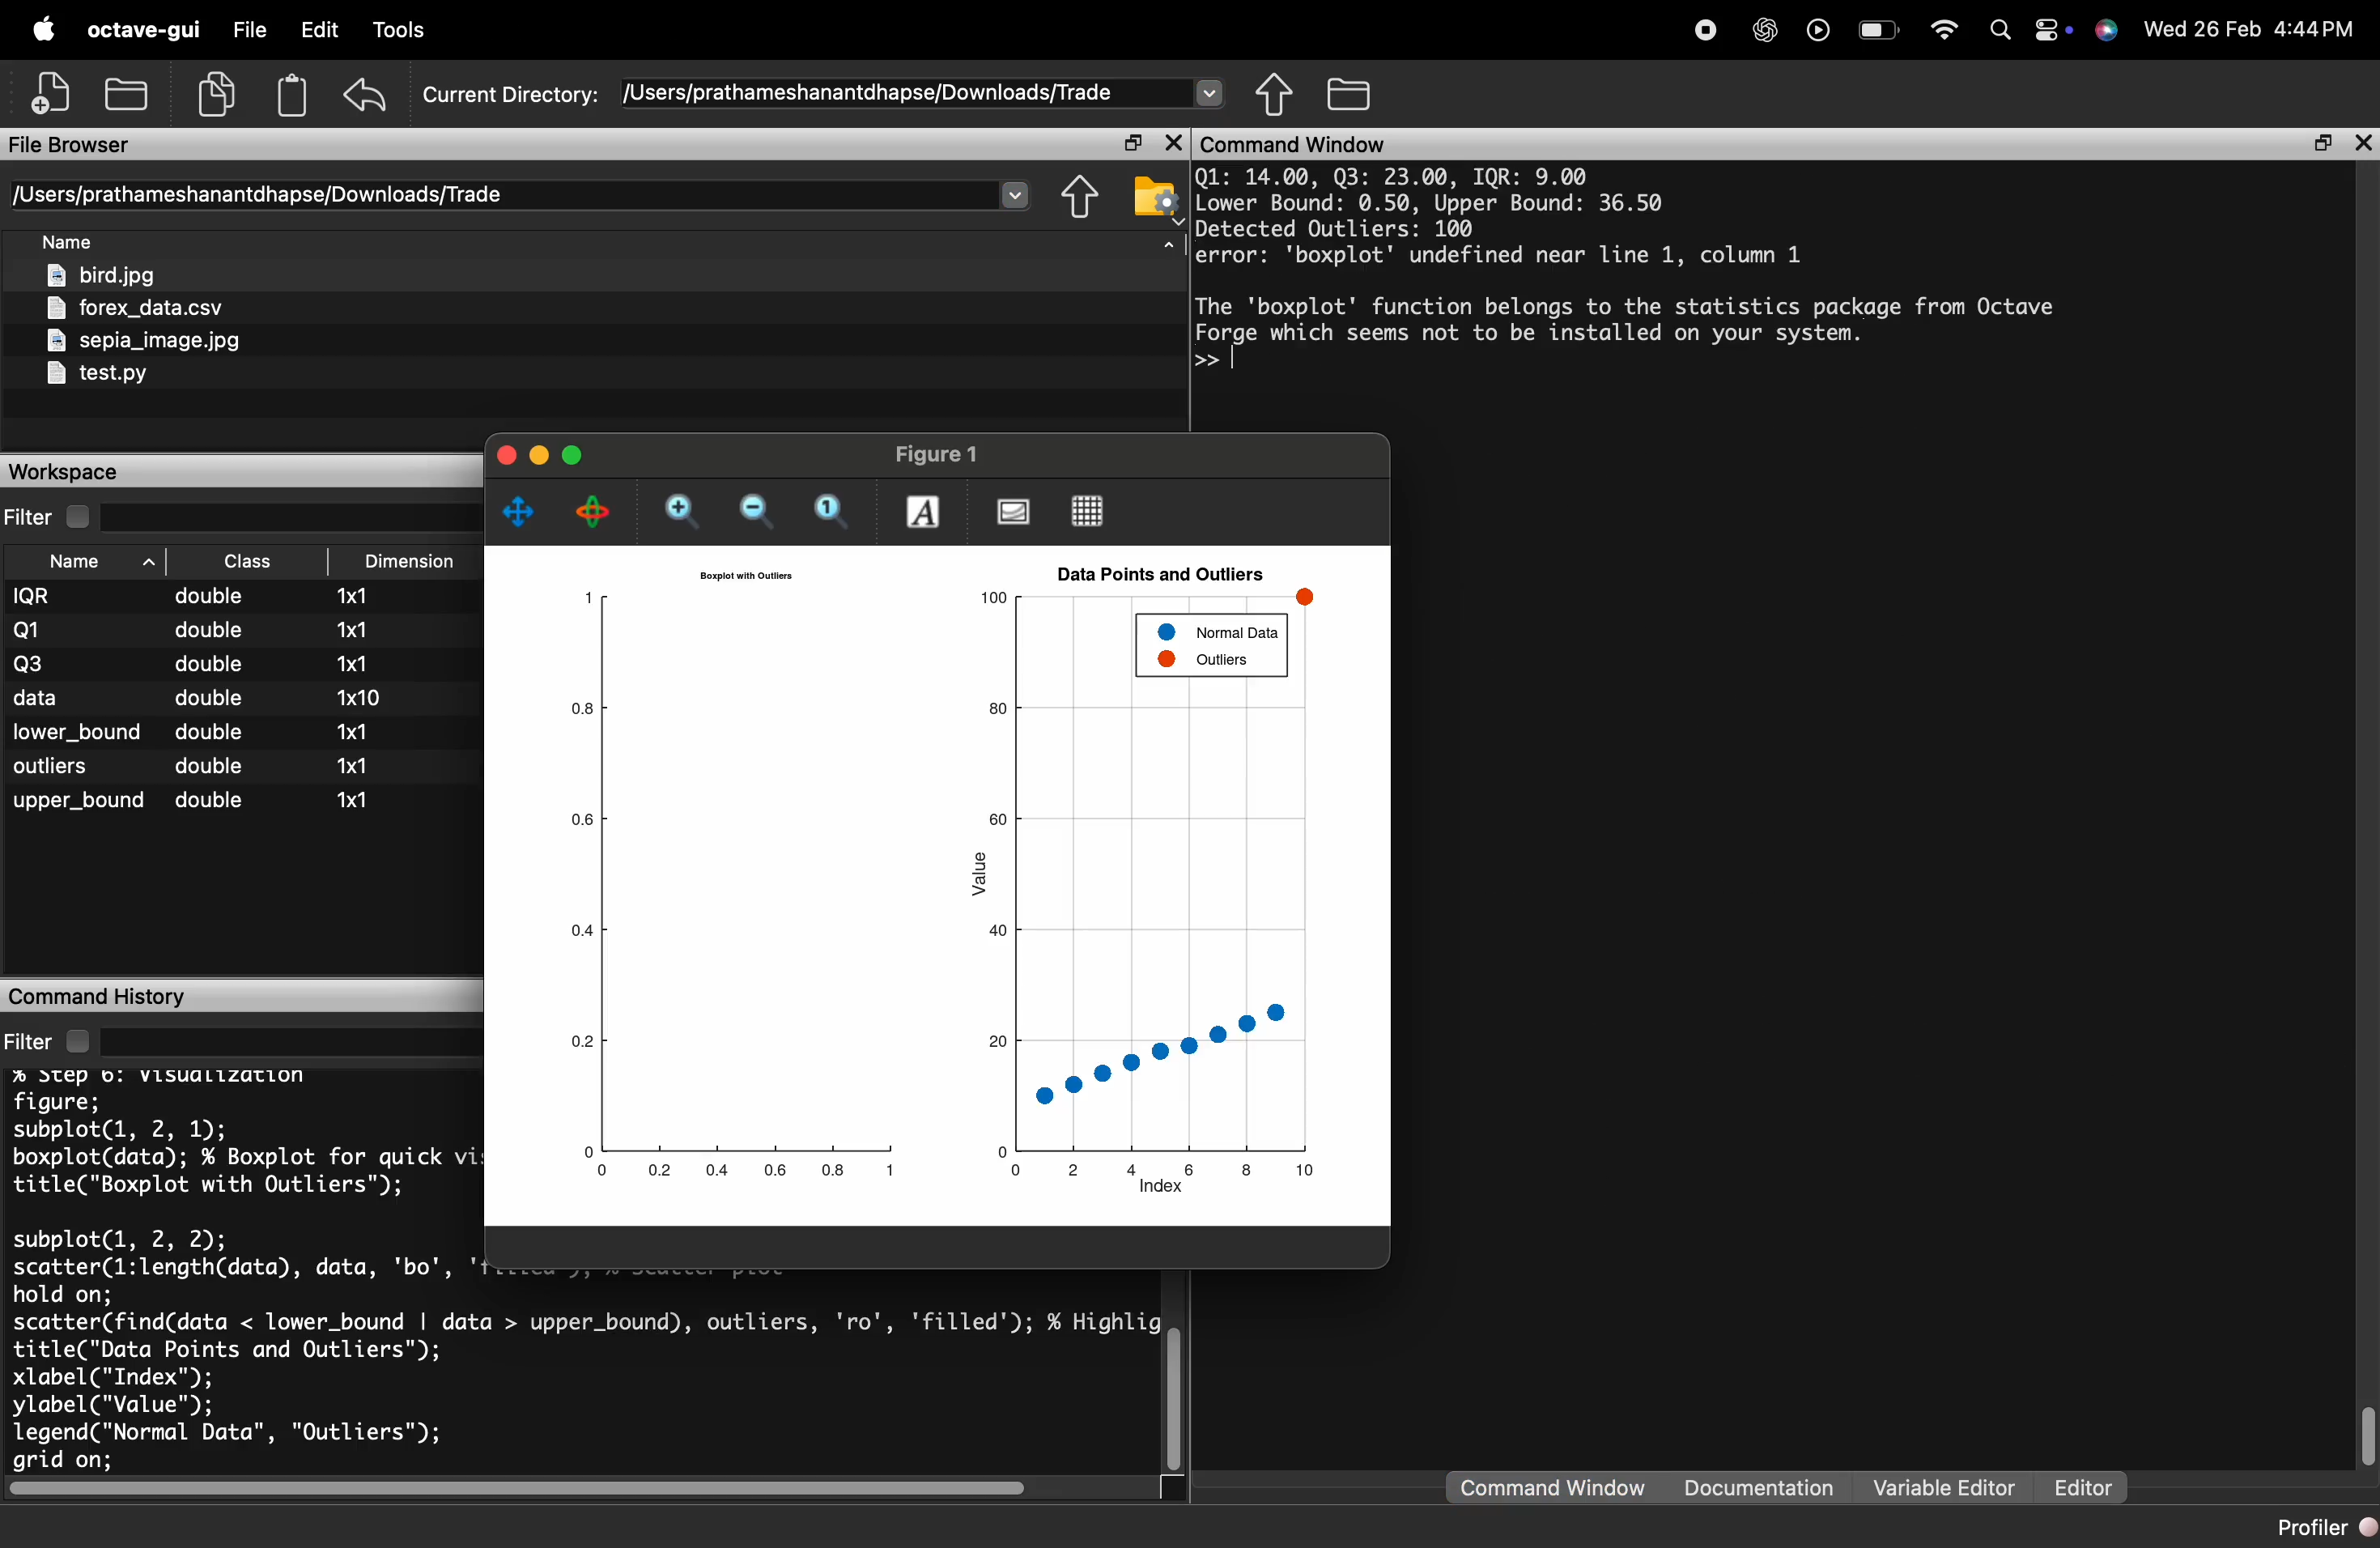  Describe the element at coordinates (2325, 1528) in the screenshot. I see `Profiler` at that location.